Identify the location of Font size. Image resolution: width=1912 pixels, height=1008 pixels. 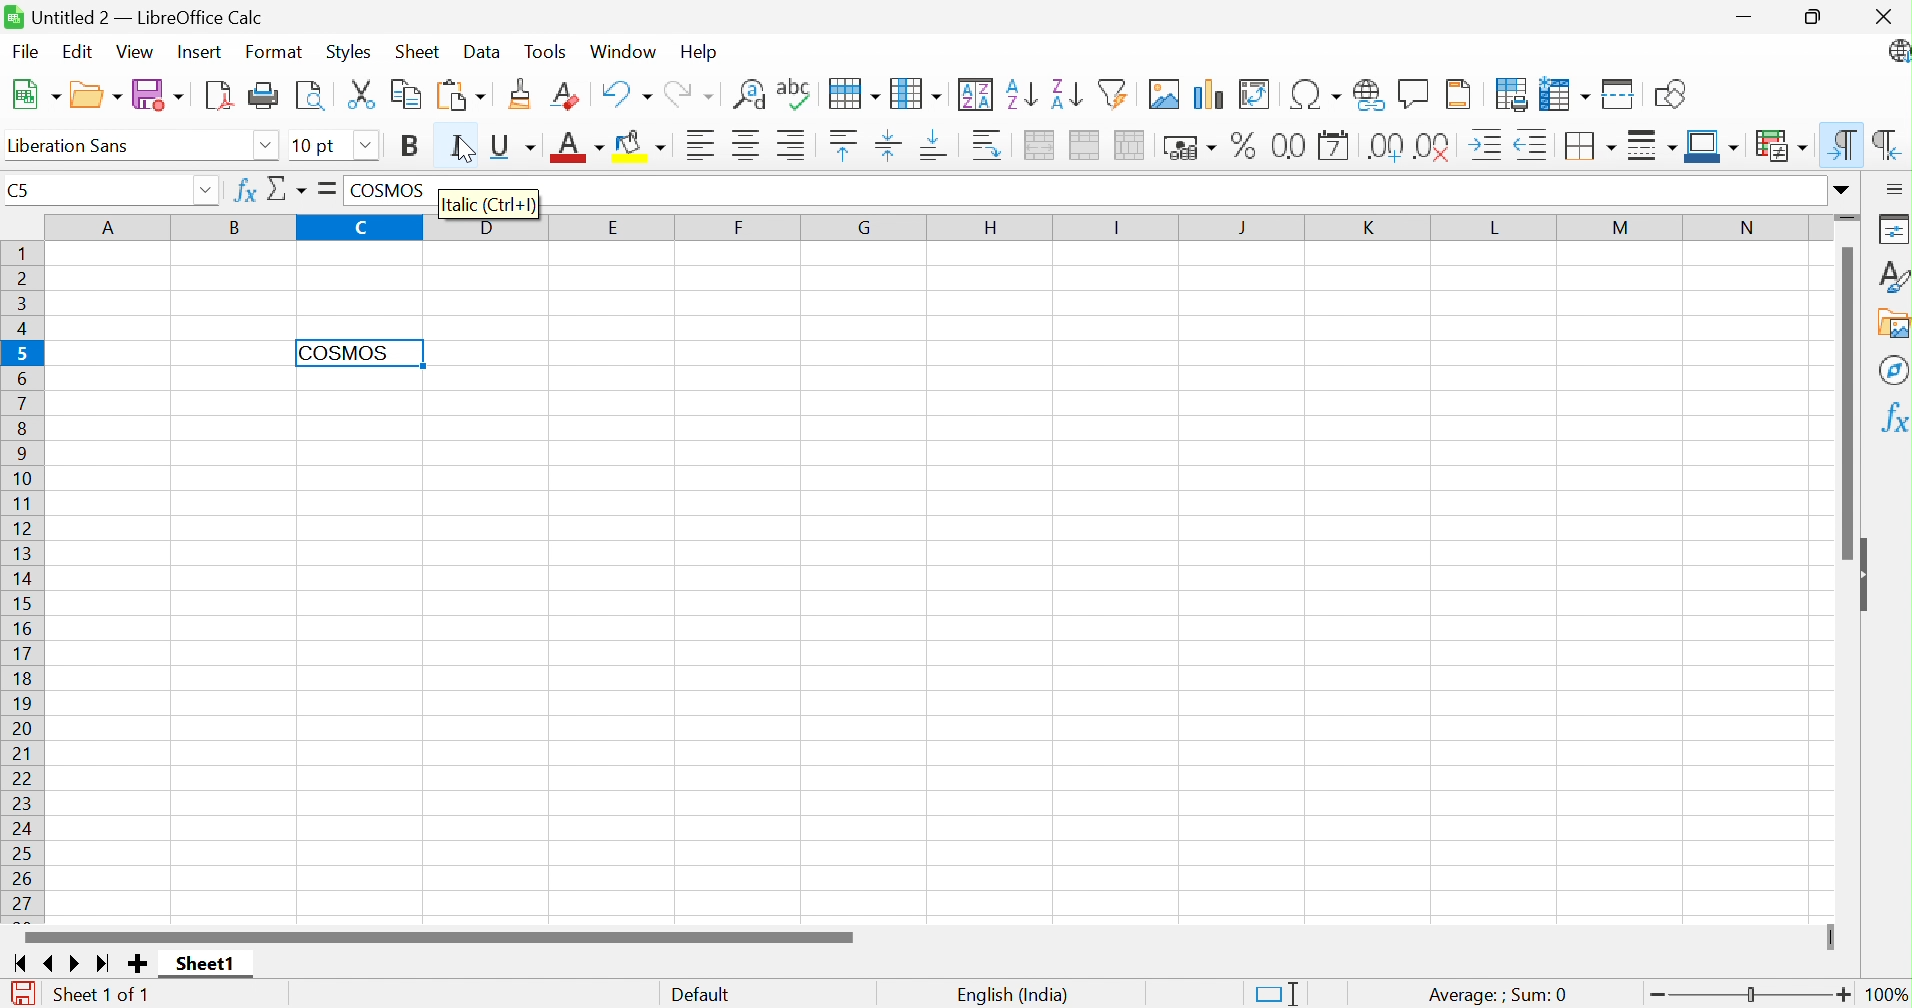
(319, 146).